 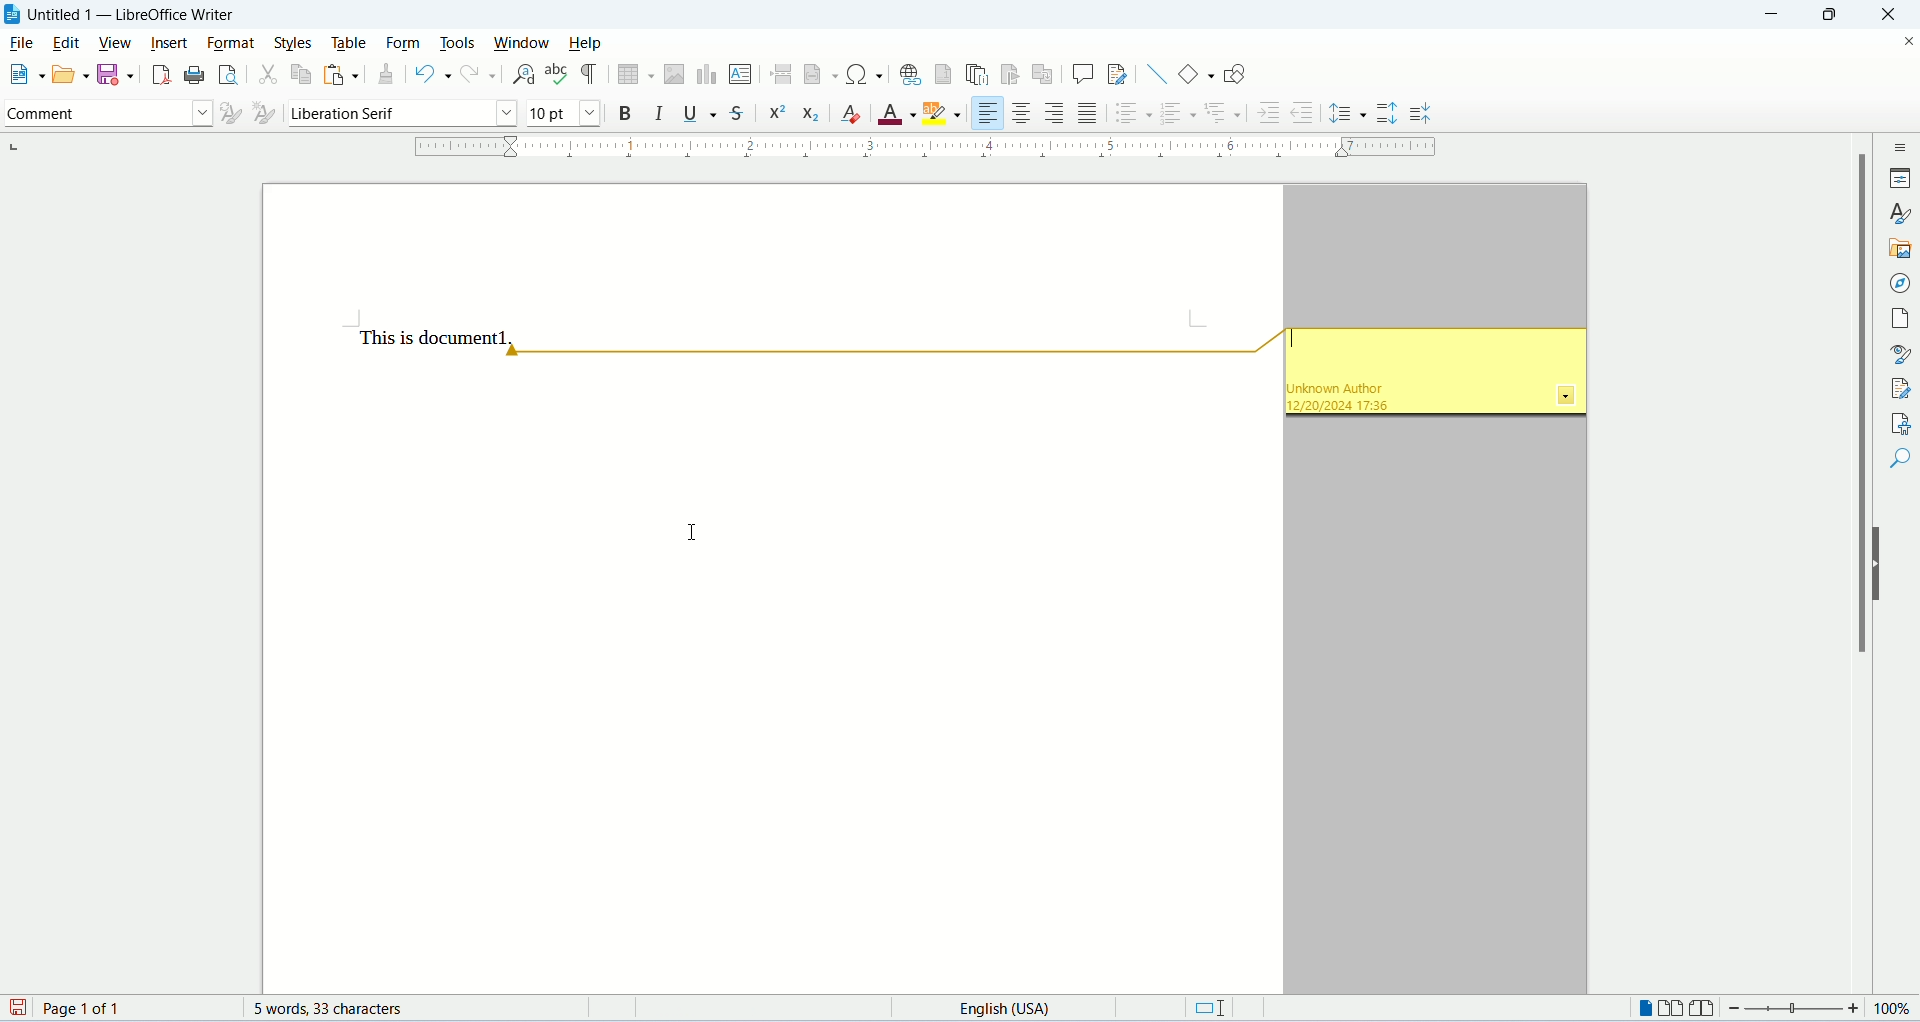 I want to click on styles, so click(x=296, y=43).